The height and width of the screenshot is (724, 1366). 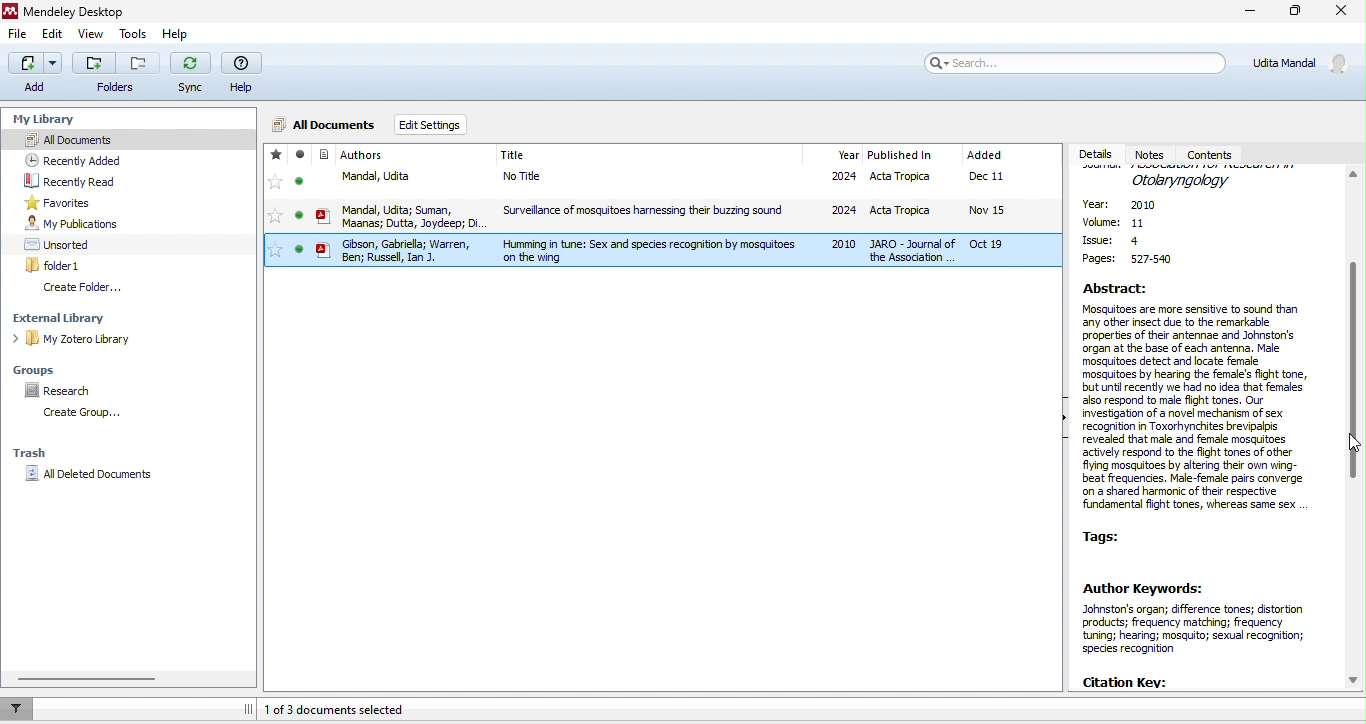 What do you see at coordinates (69, 318) in the screenshot?
I see `external library` at bounding box center [69, 318].